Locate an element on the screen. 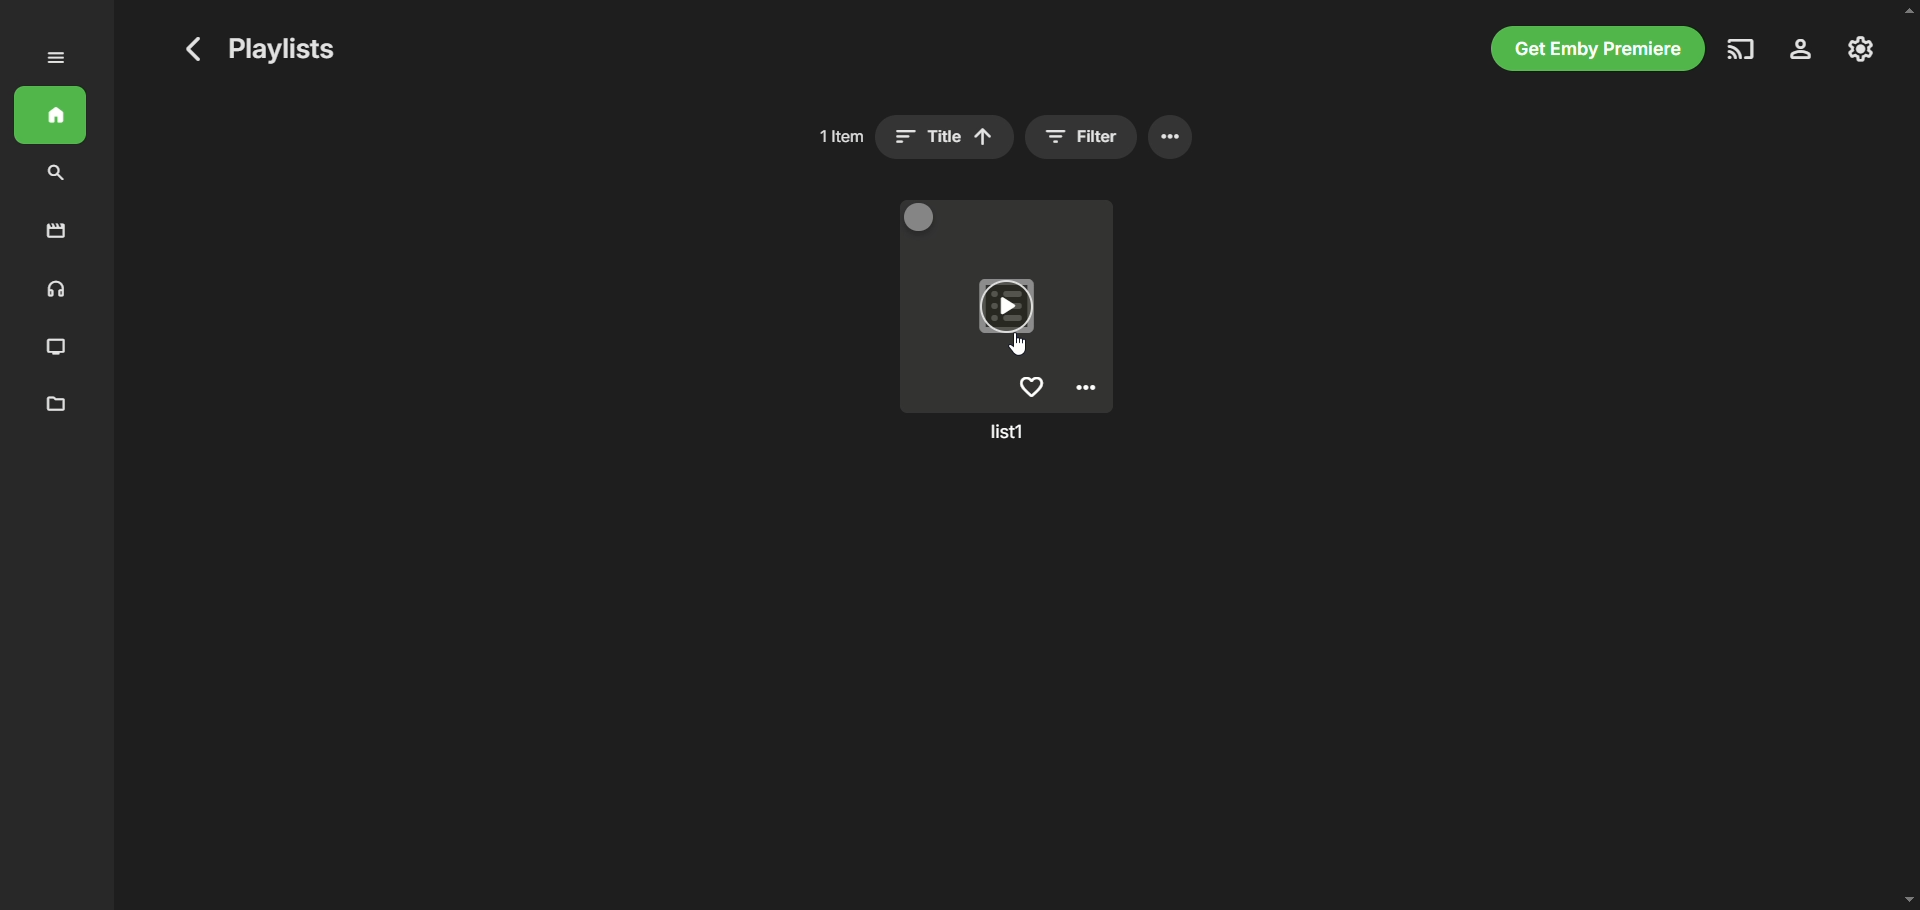 The height and width of the screenshot is (910, 1920). get emby premiere is located at coordinates (1598, 48).